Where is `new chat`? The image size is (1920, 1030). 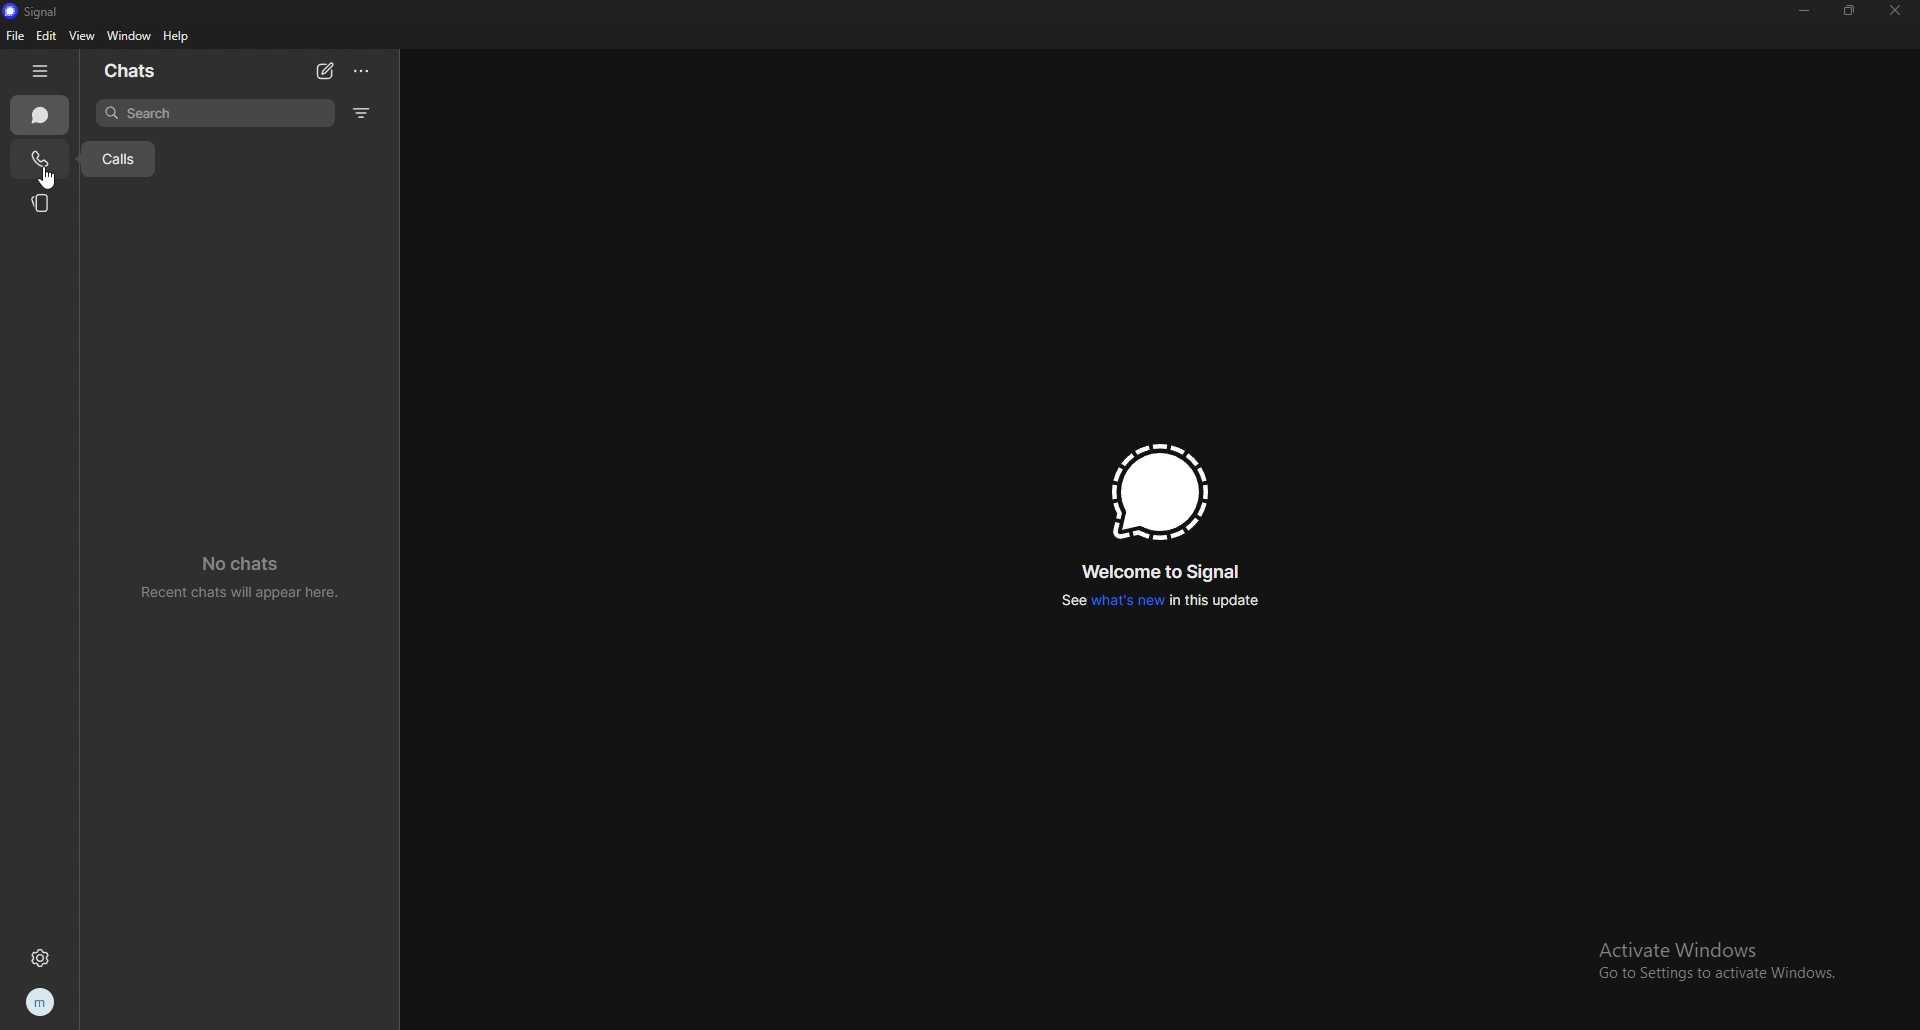
new chat is located at coordinates (325, 71).